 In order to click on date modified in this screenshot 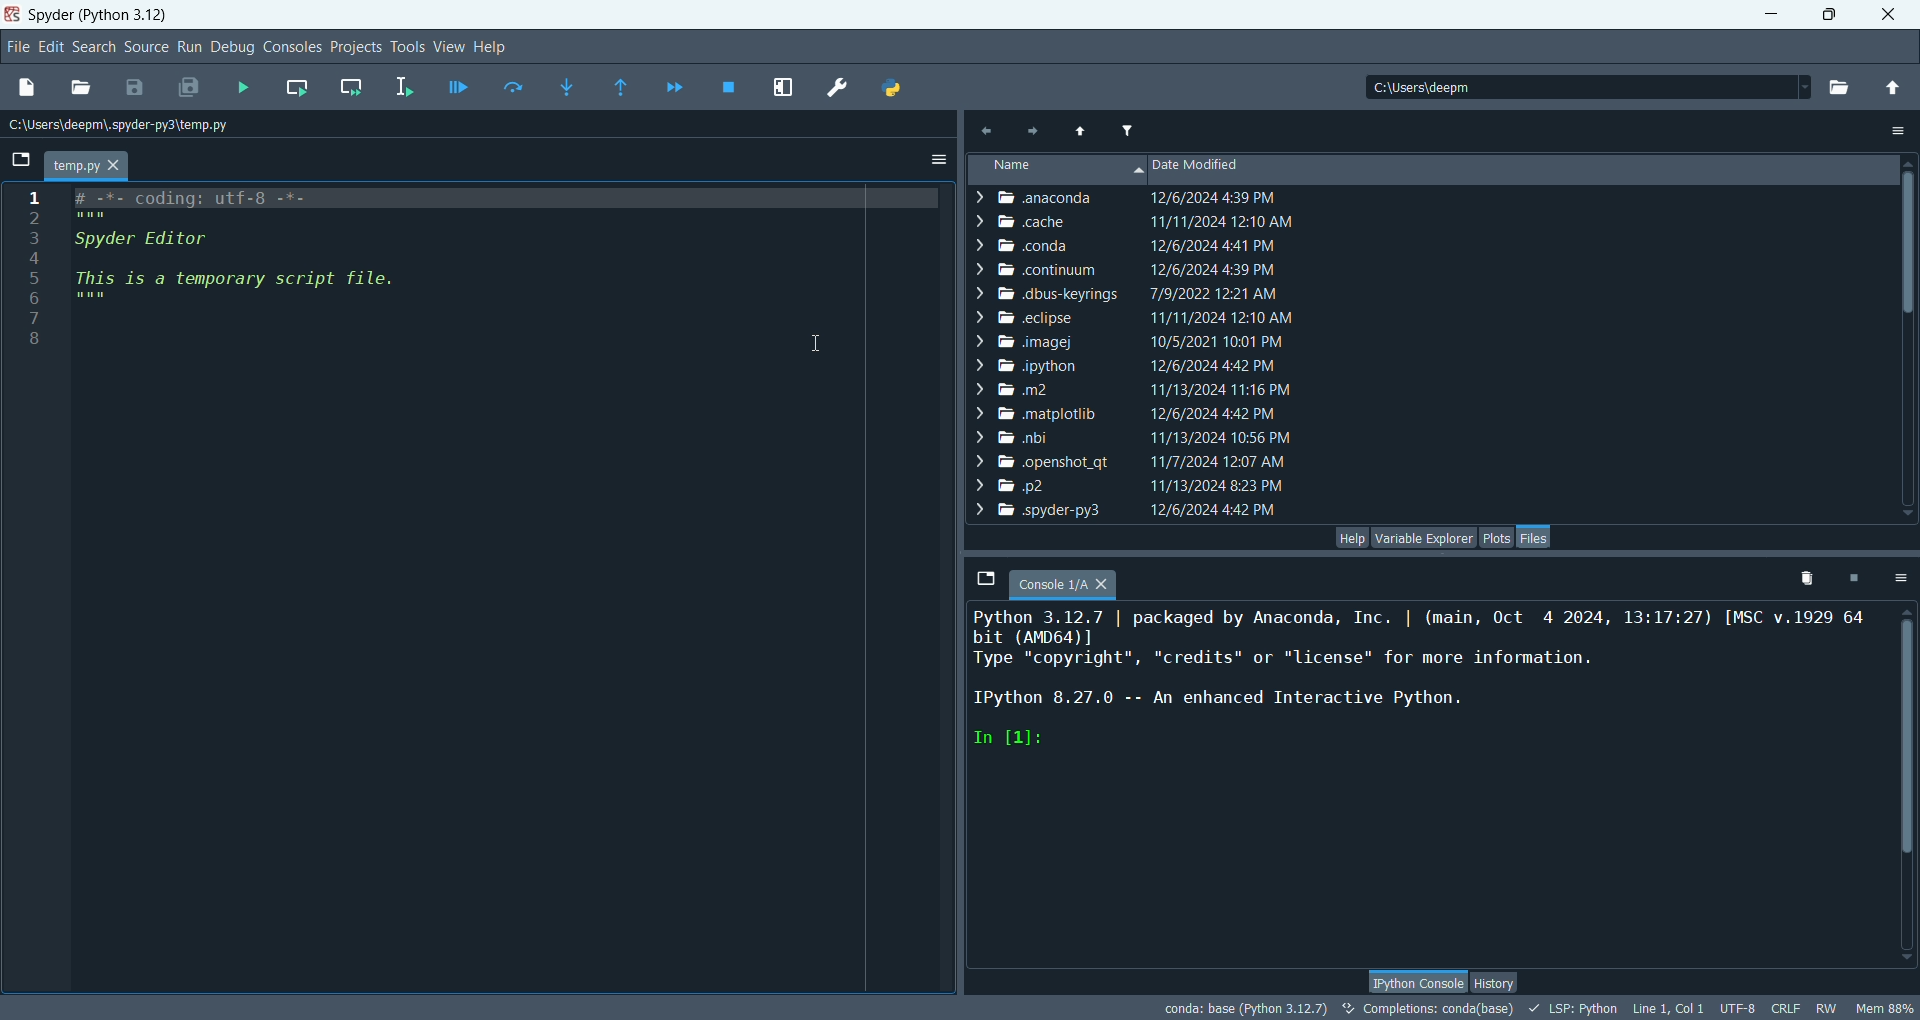, I will do `click(1520, 170)`.